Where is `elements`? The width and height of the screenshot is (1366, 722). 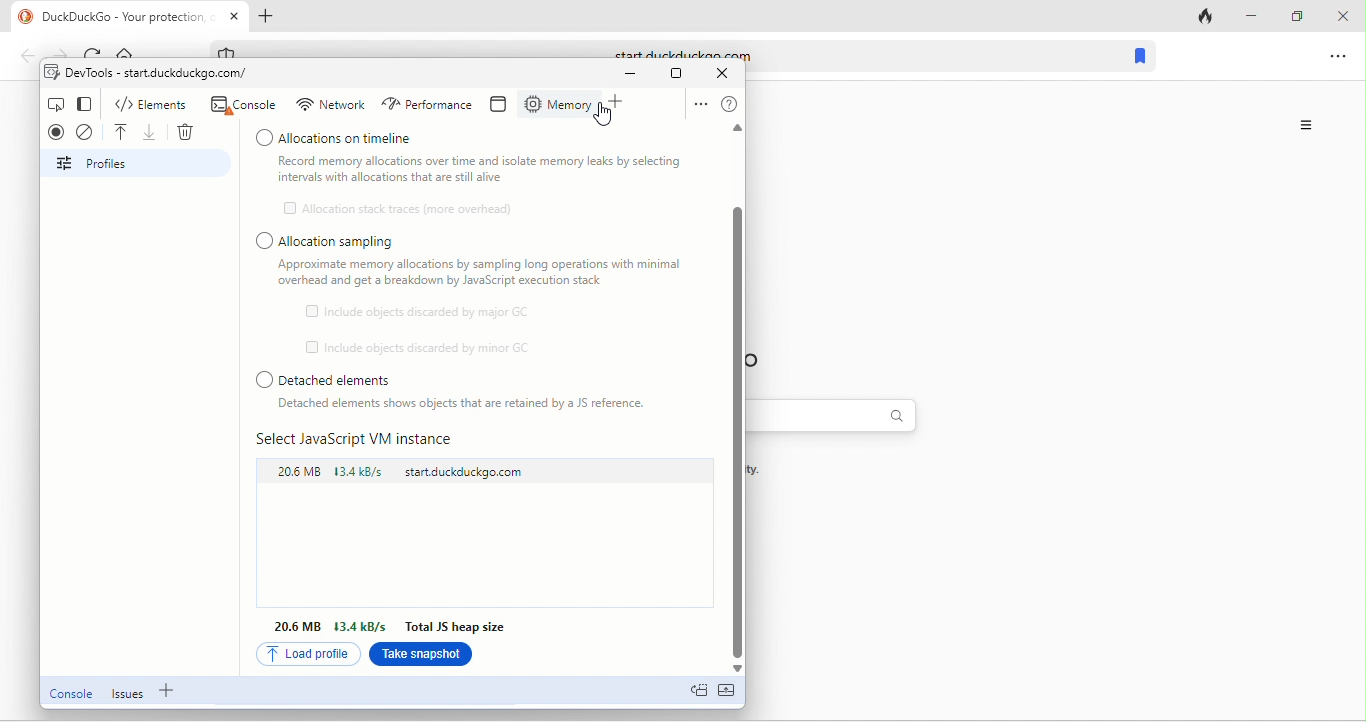
elements is located at coordinates (151, 103).